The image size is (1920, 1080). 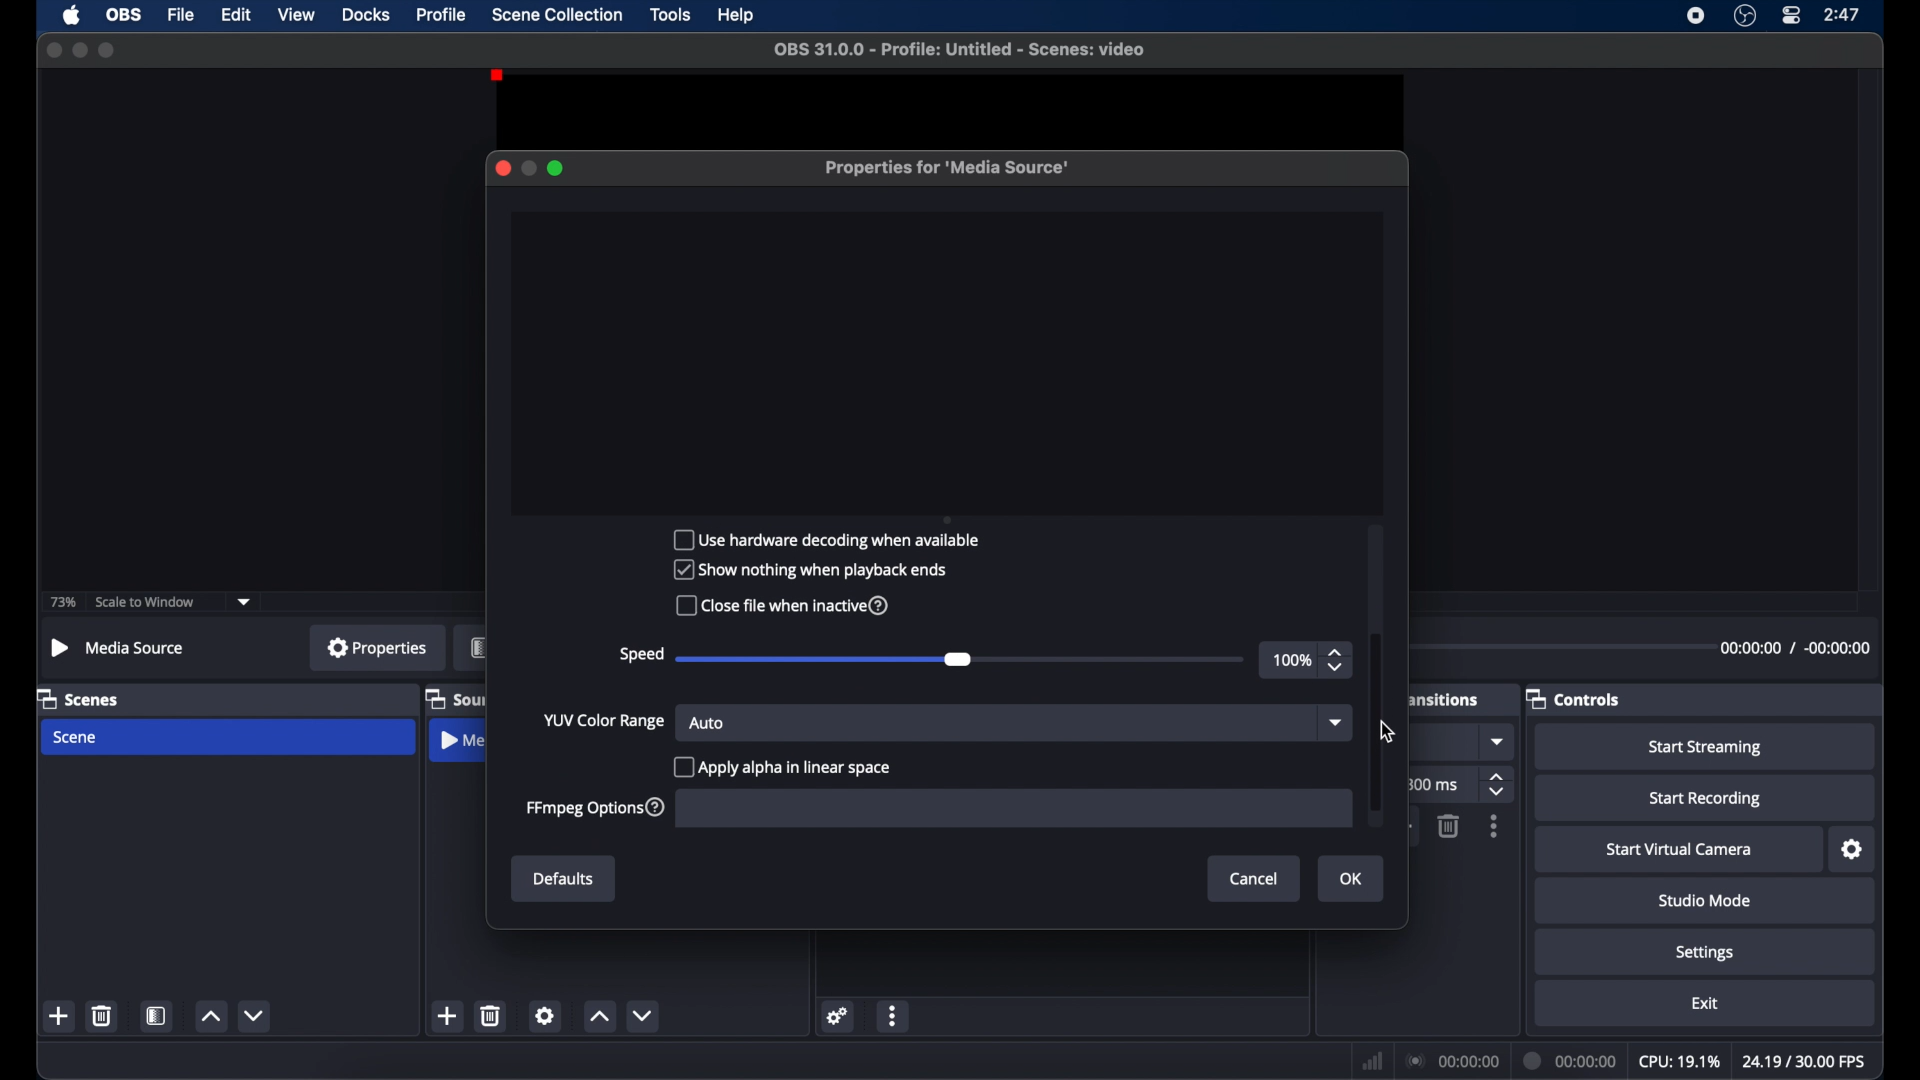 I want to click on Ok, so click(x=1349, y=879).